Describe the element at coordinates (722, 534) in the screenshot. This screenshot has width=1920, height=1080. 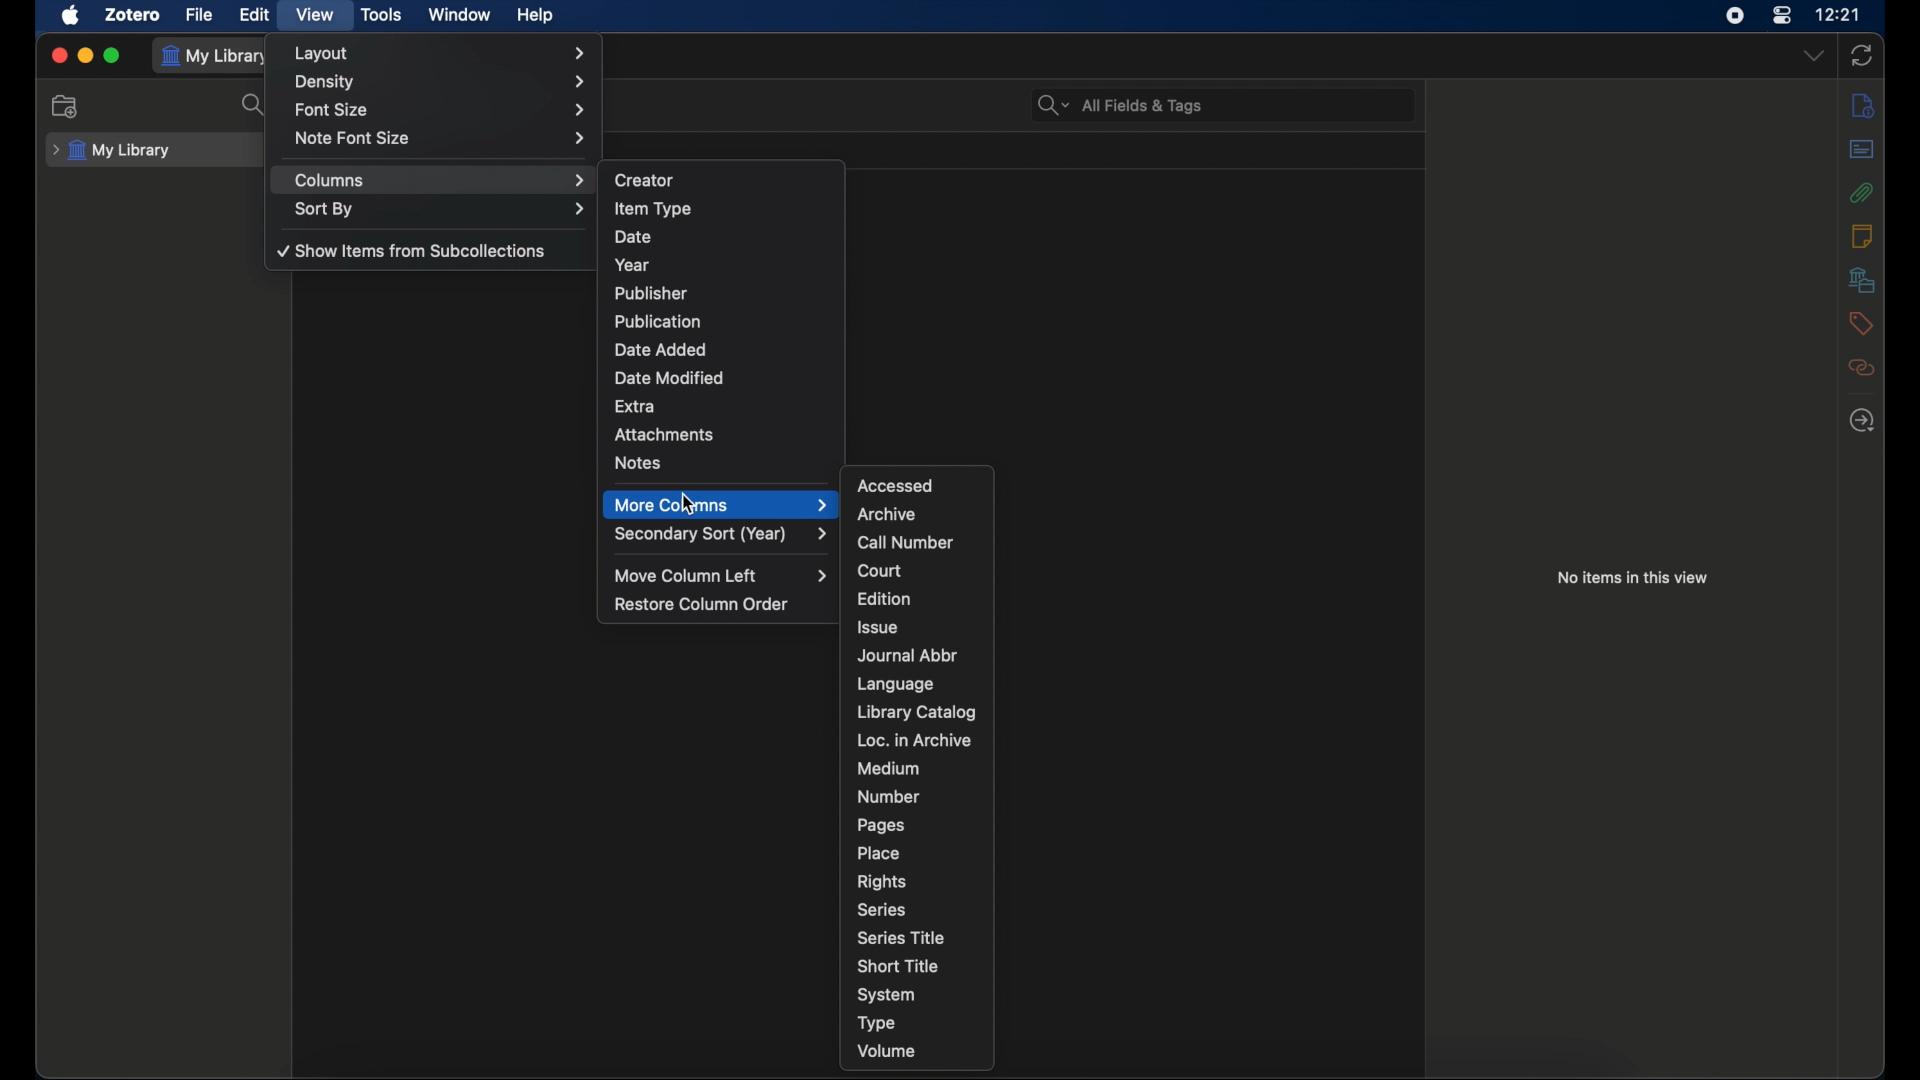
I see `secondary sort` at that location.